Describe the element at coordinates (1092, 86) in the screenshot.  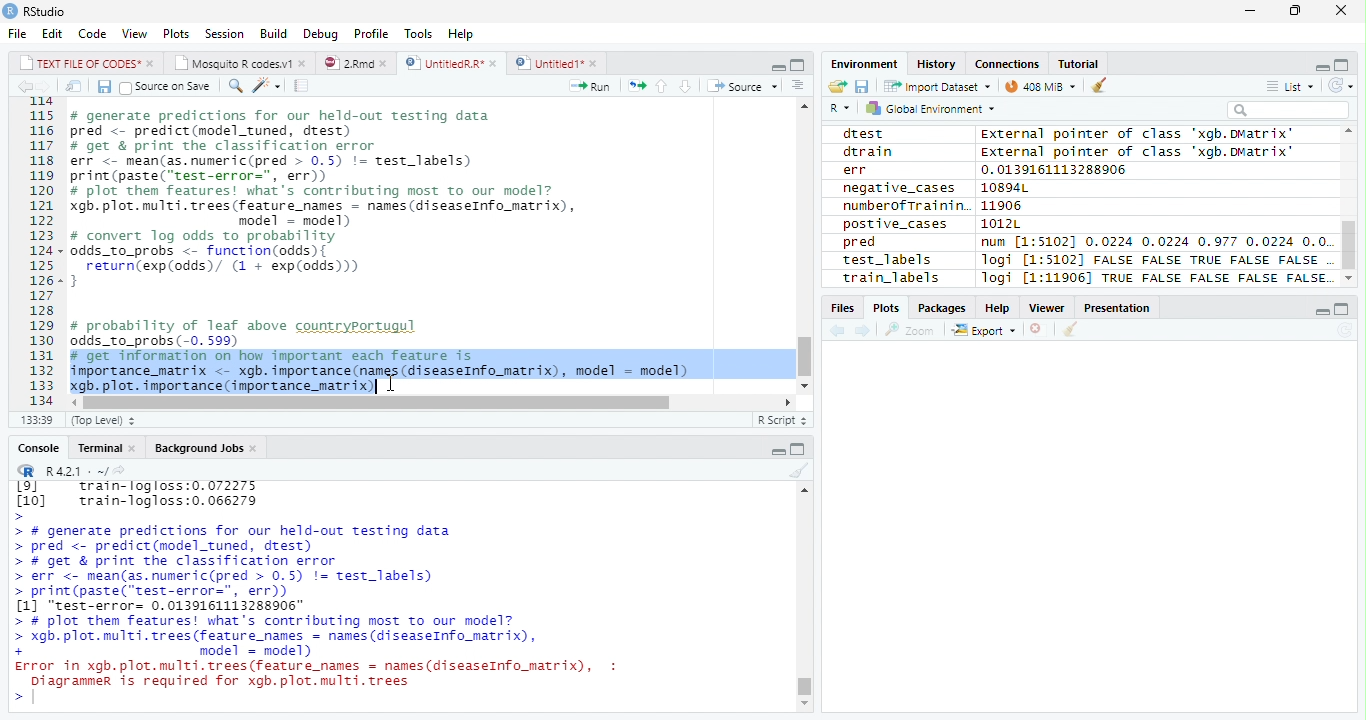
I see `Clean` at that location.